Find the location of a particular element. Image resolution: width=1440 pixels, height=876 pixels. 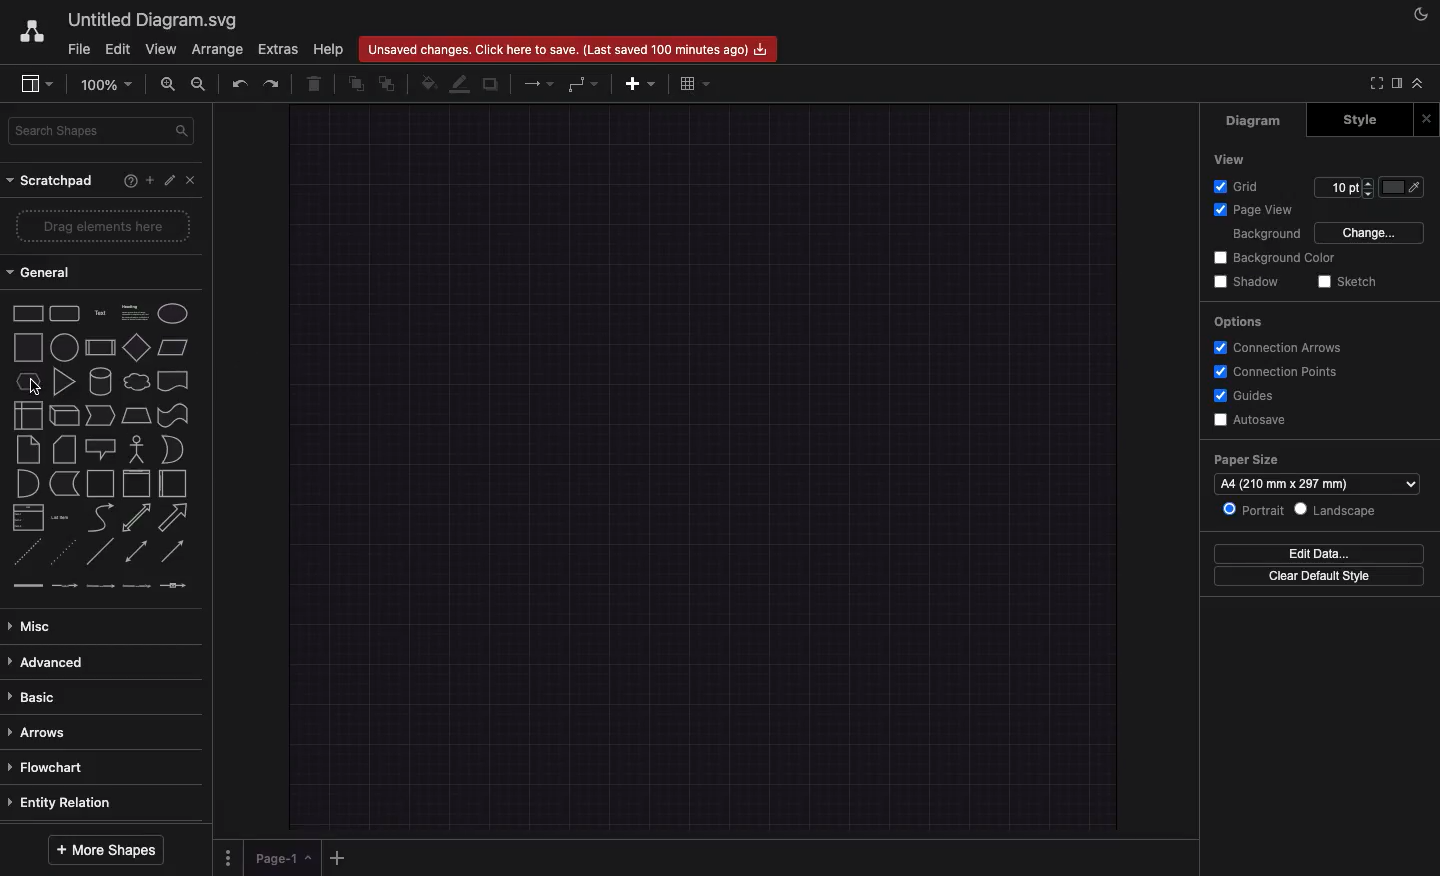

Sketch  is located at coordinates (1345, 281).